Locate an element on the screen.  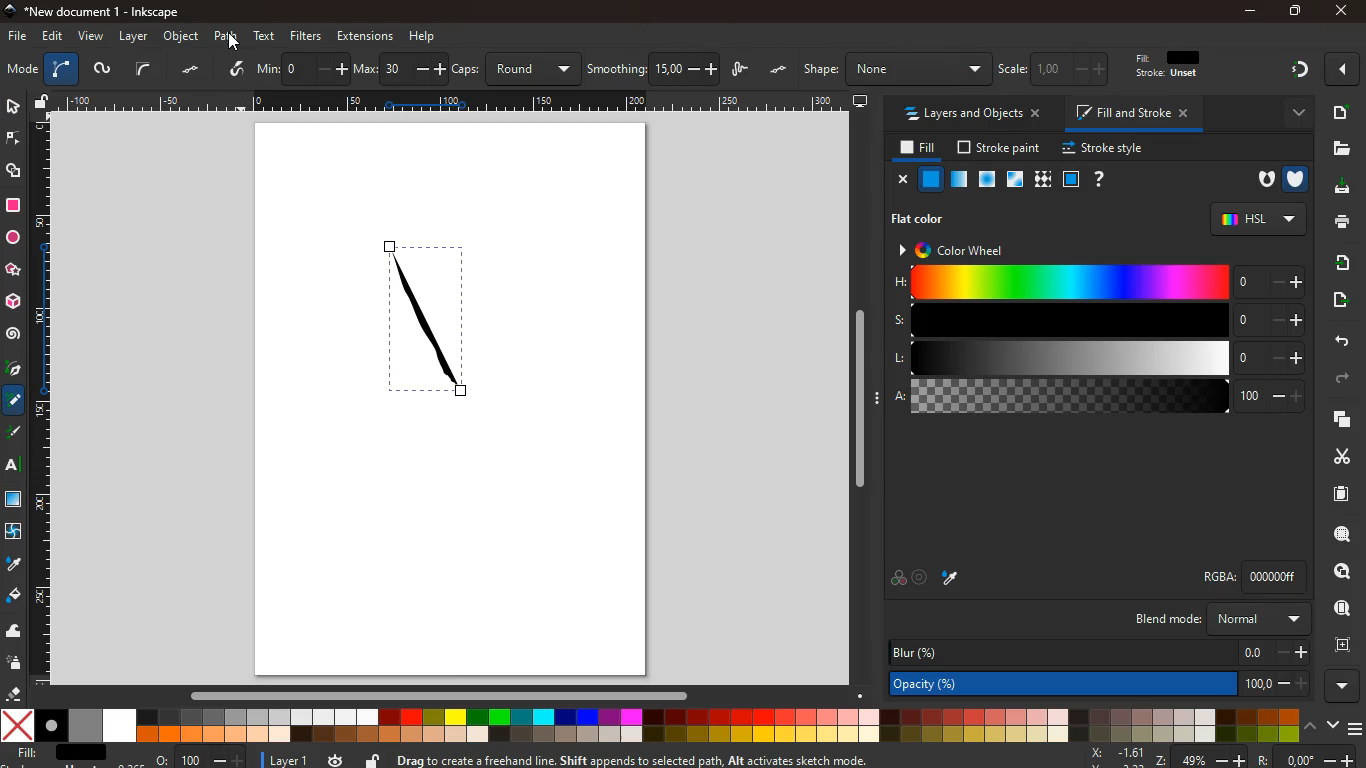
close is located at coordinates (904, 181).